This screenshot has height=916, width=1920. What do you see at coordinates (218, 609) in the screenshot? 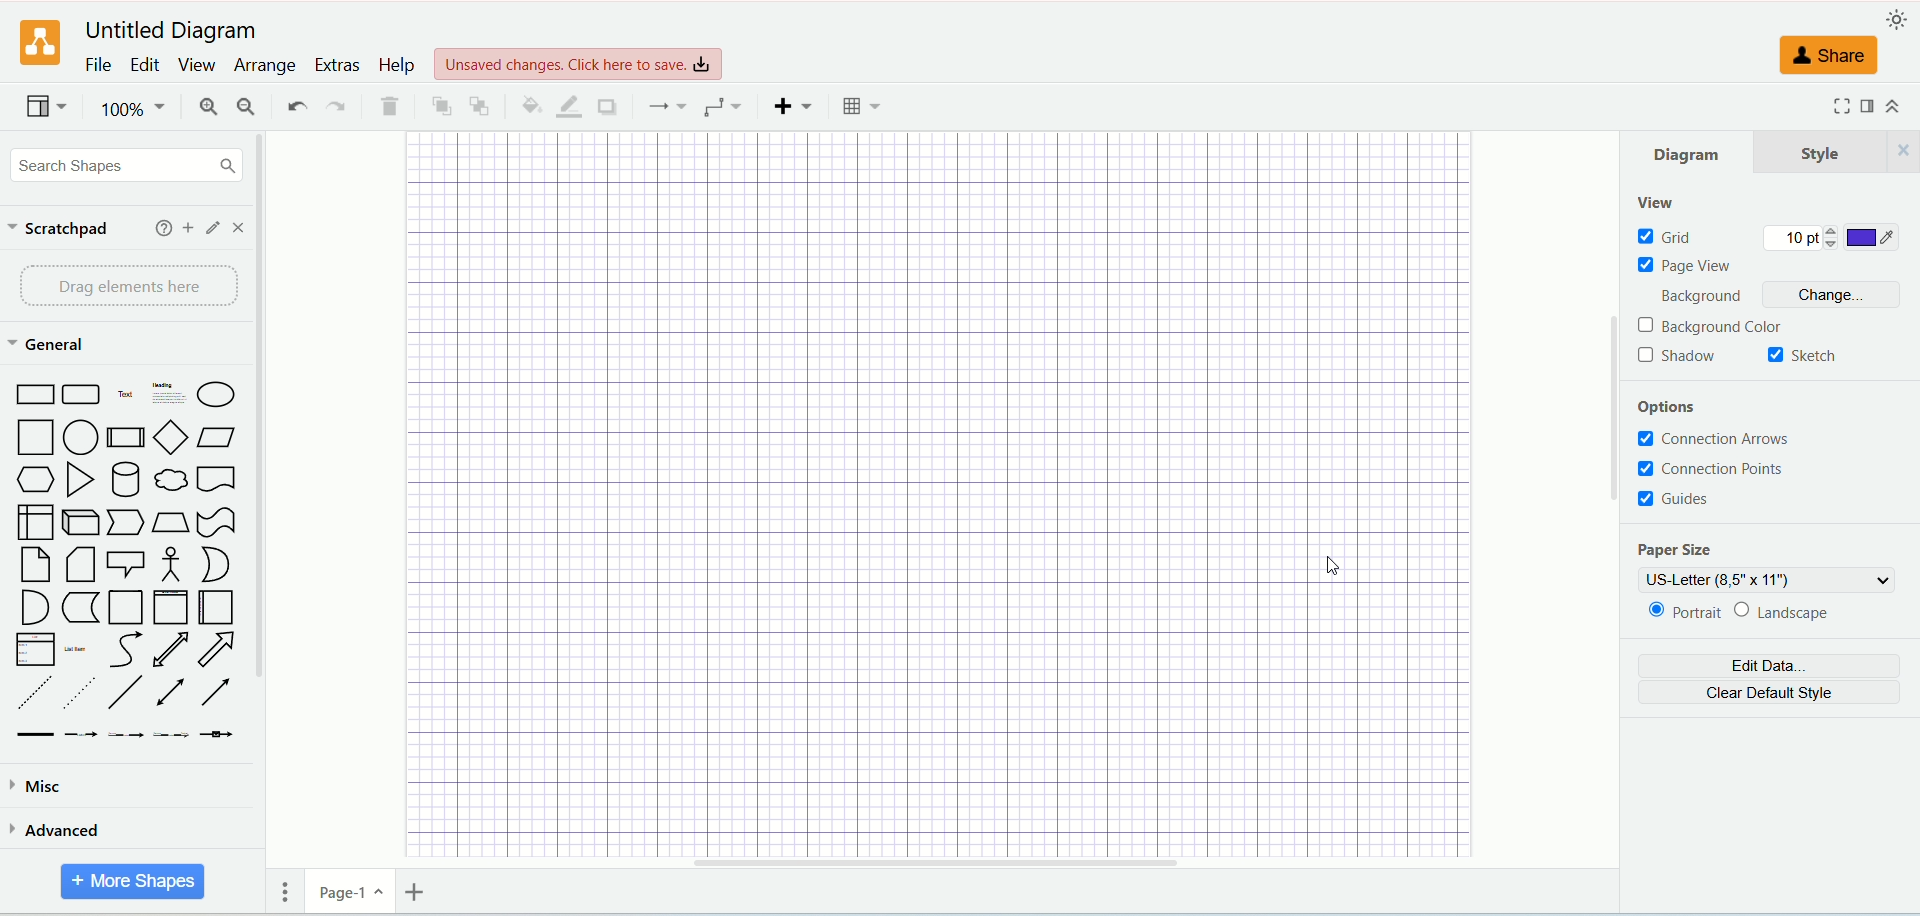
I see `Horizontal Container` at bounding box center [218, 609].